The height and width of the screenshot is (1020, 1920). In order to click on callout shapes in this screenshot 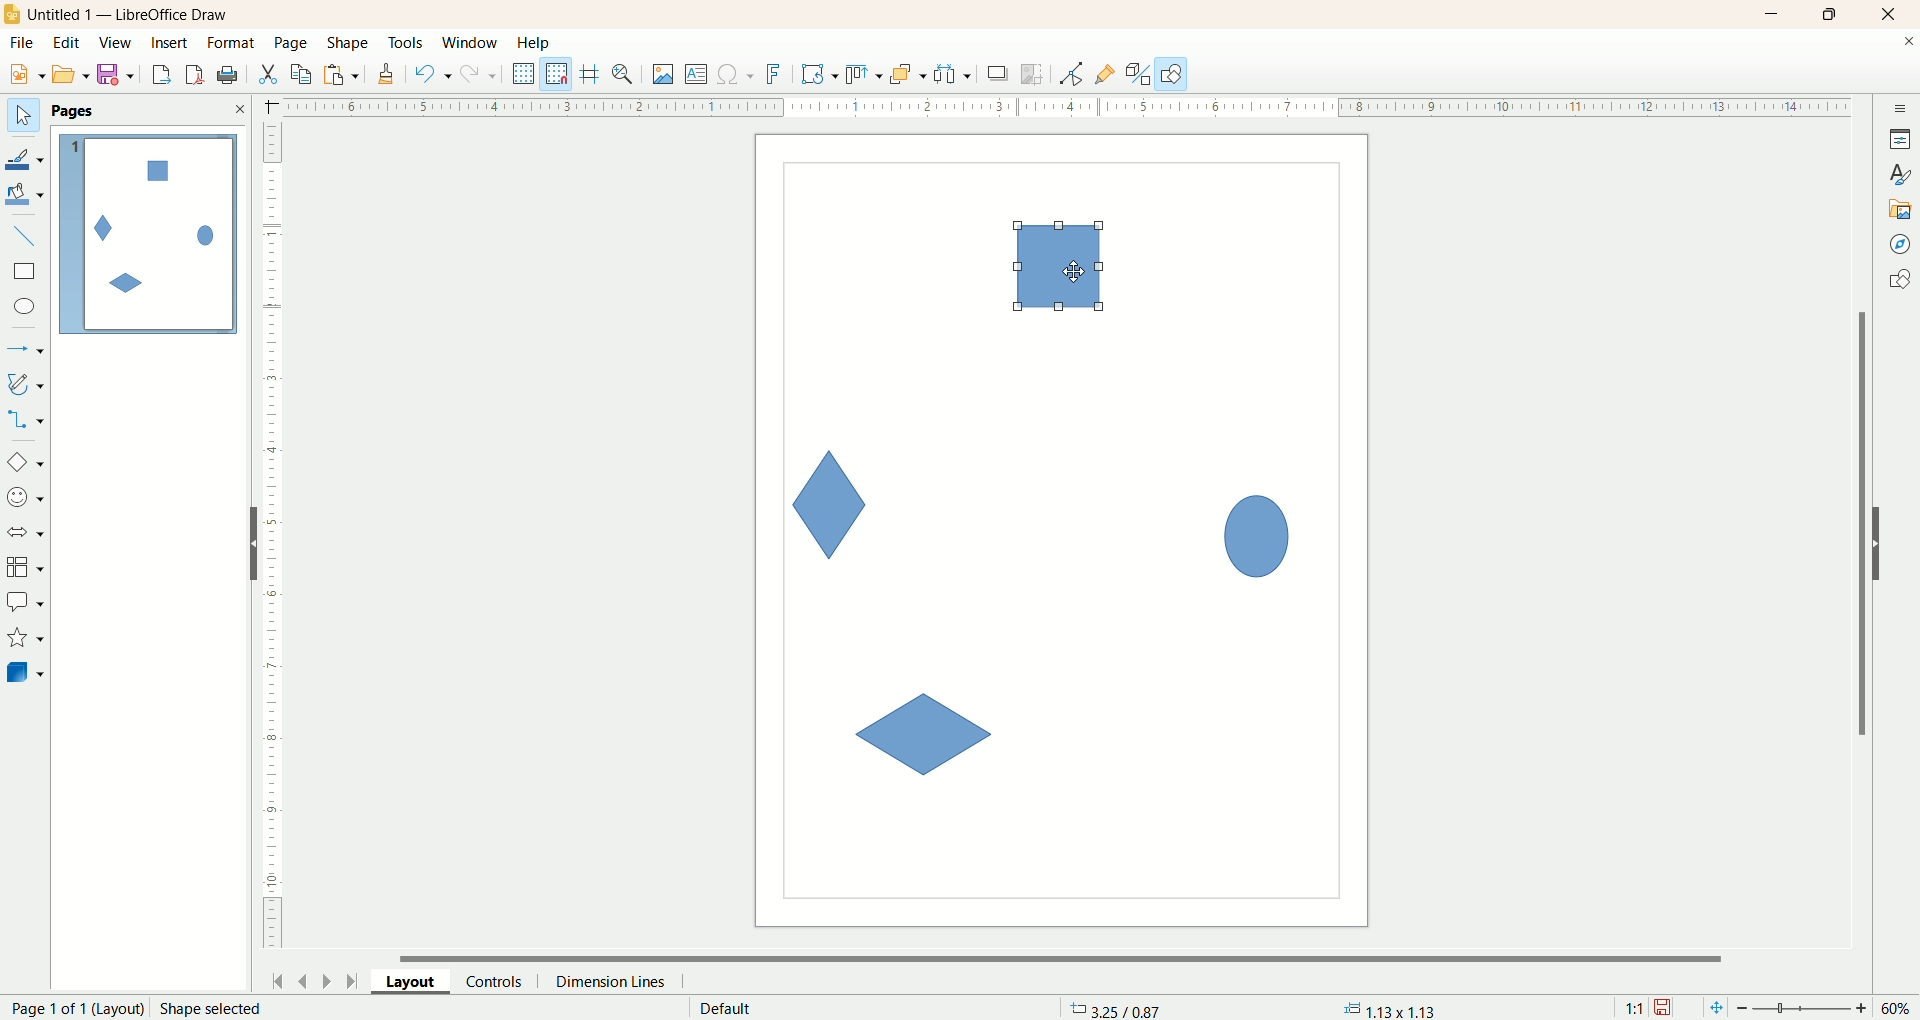, I will do `click(25, 603)`.